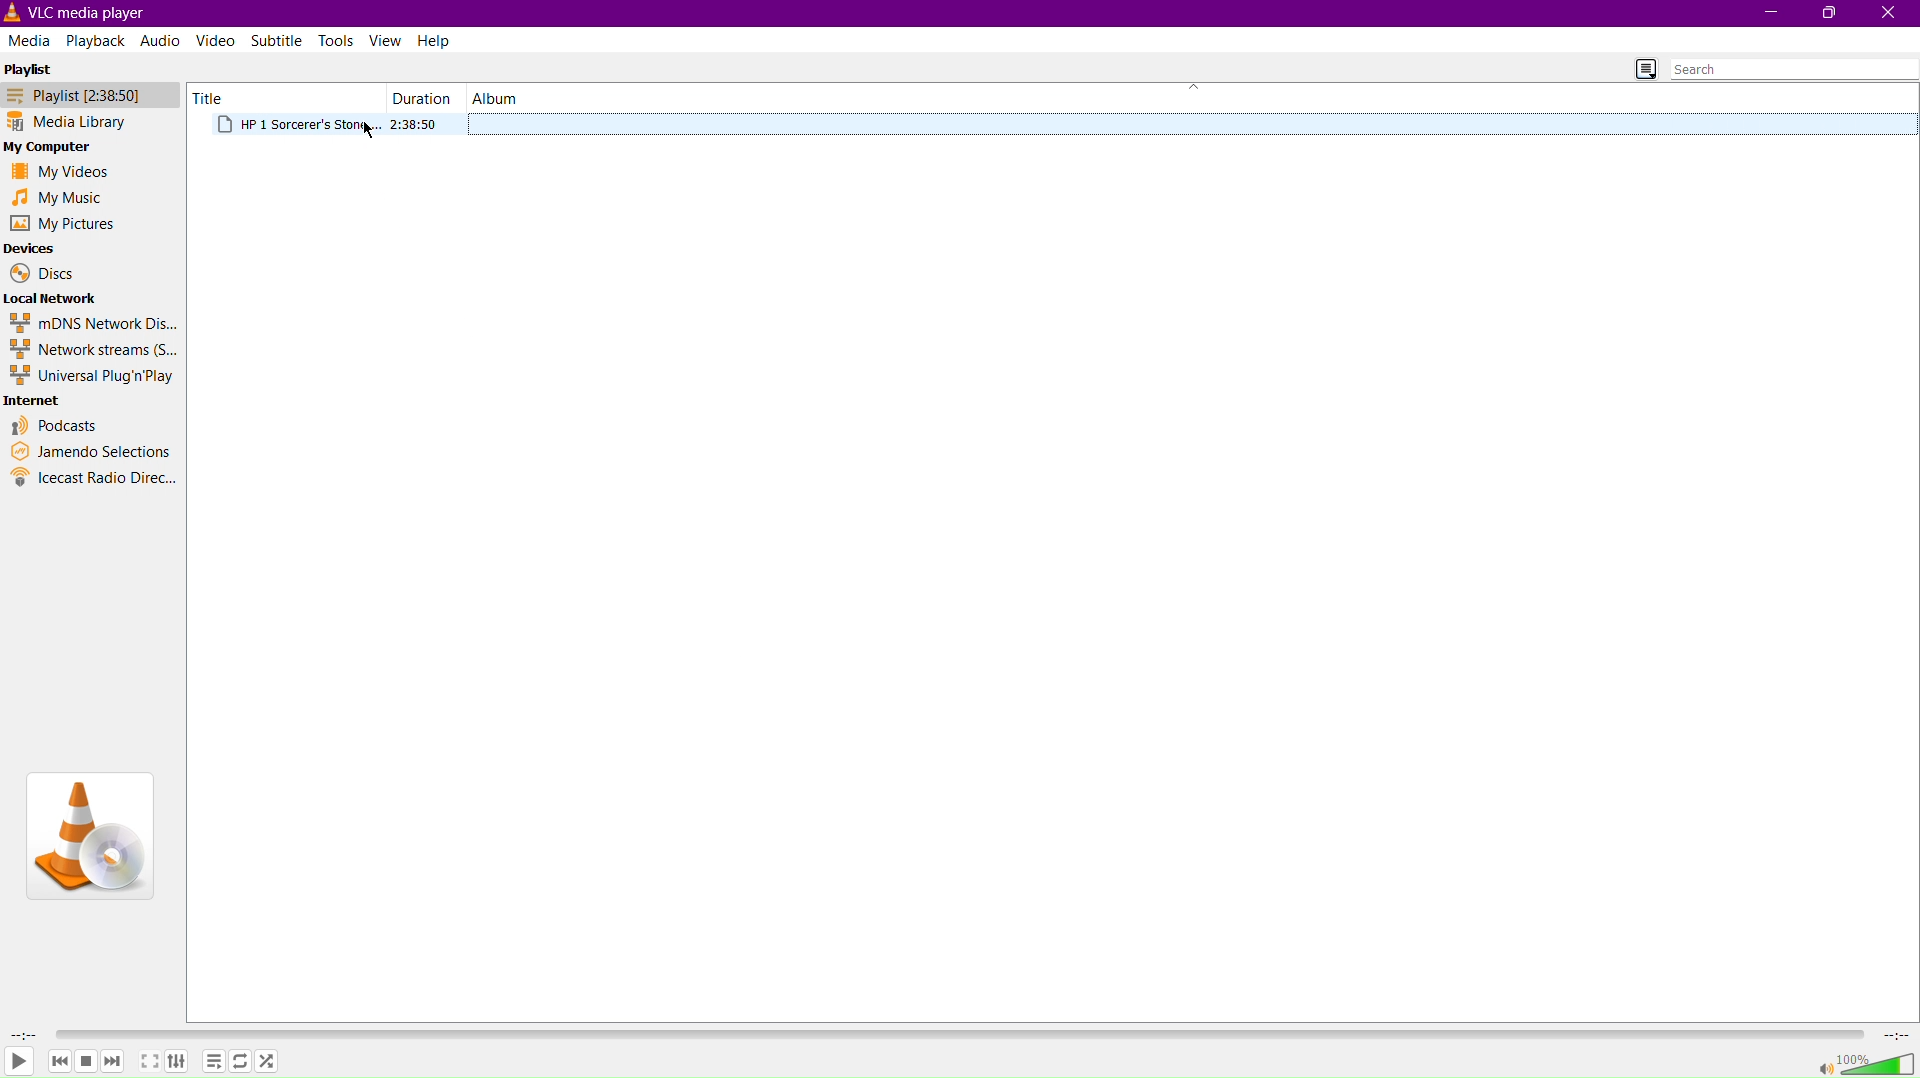 Image resolution: width=1920 pixels, height=1078 pixels. Describe the element at coordinates (159, 42) in the screenshot. I see `Audio` at that location.